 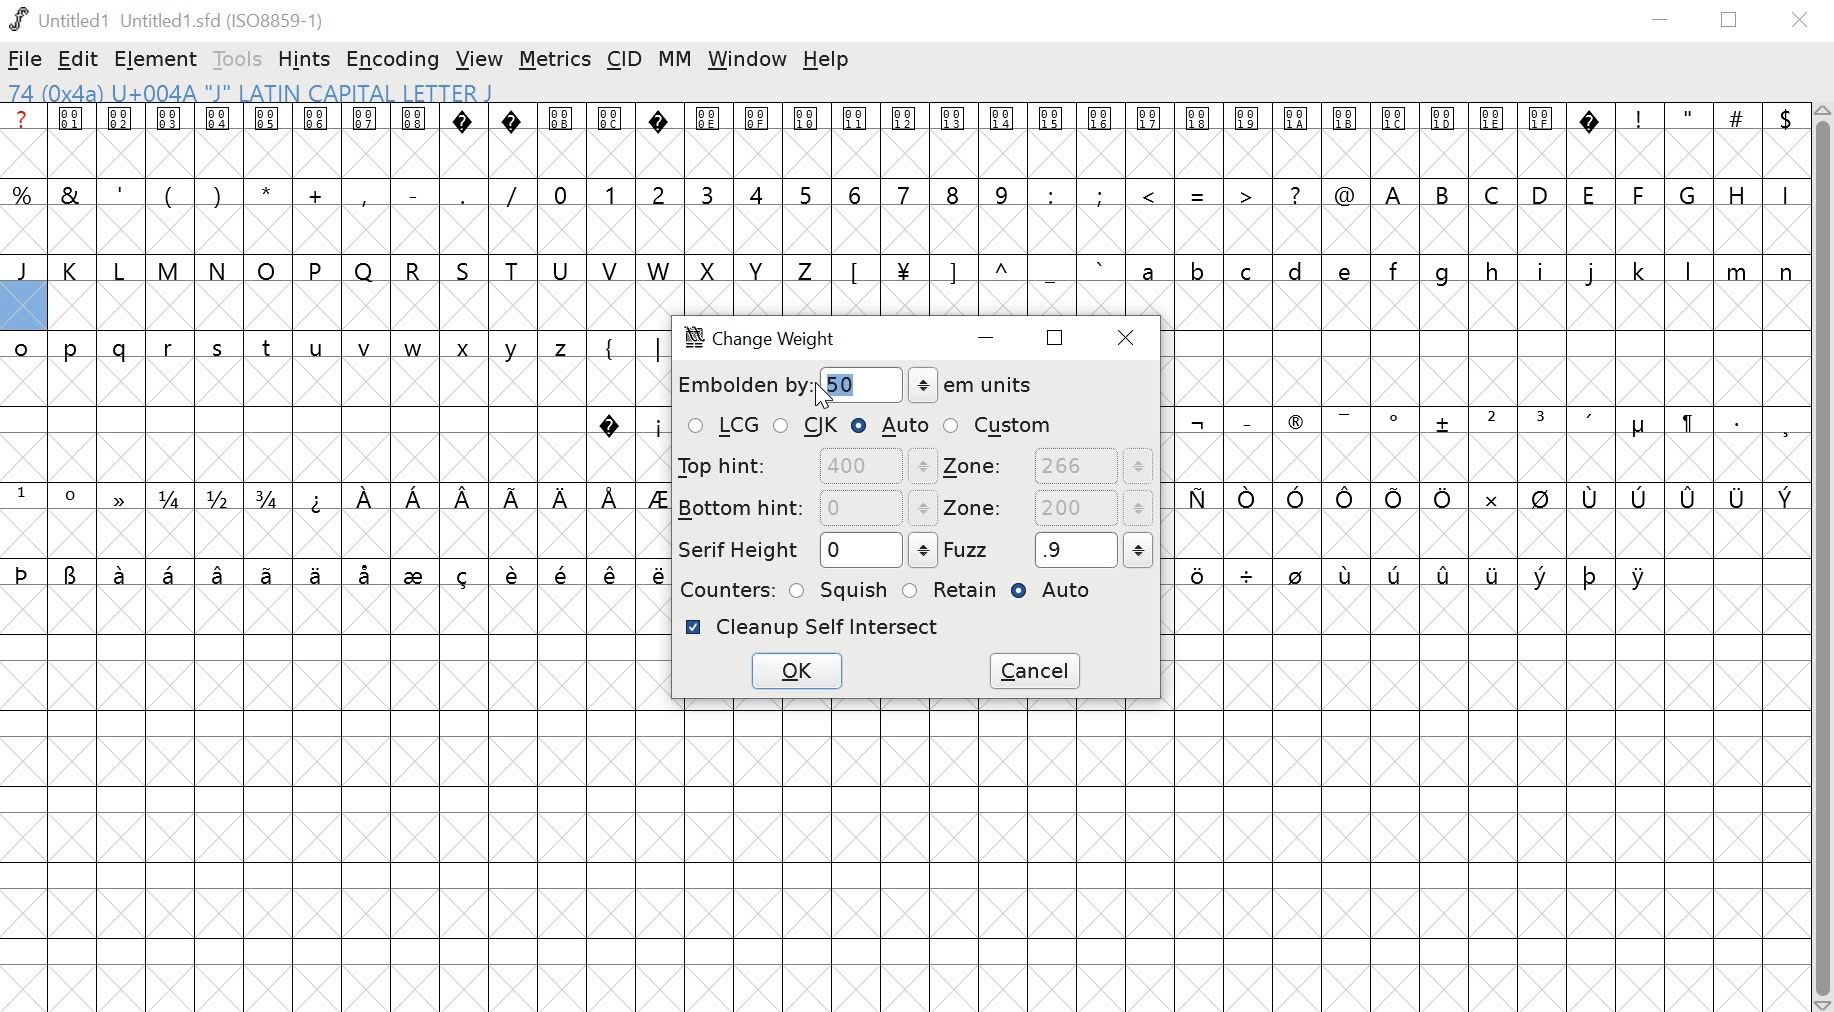 What do you see at coordinates (1588, 193) in the screenshot?
I see `uppercase letters` at bounding box center [1588, 193].